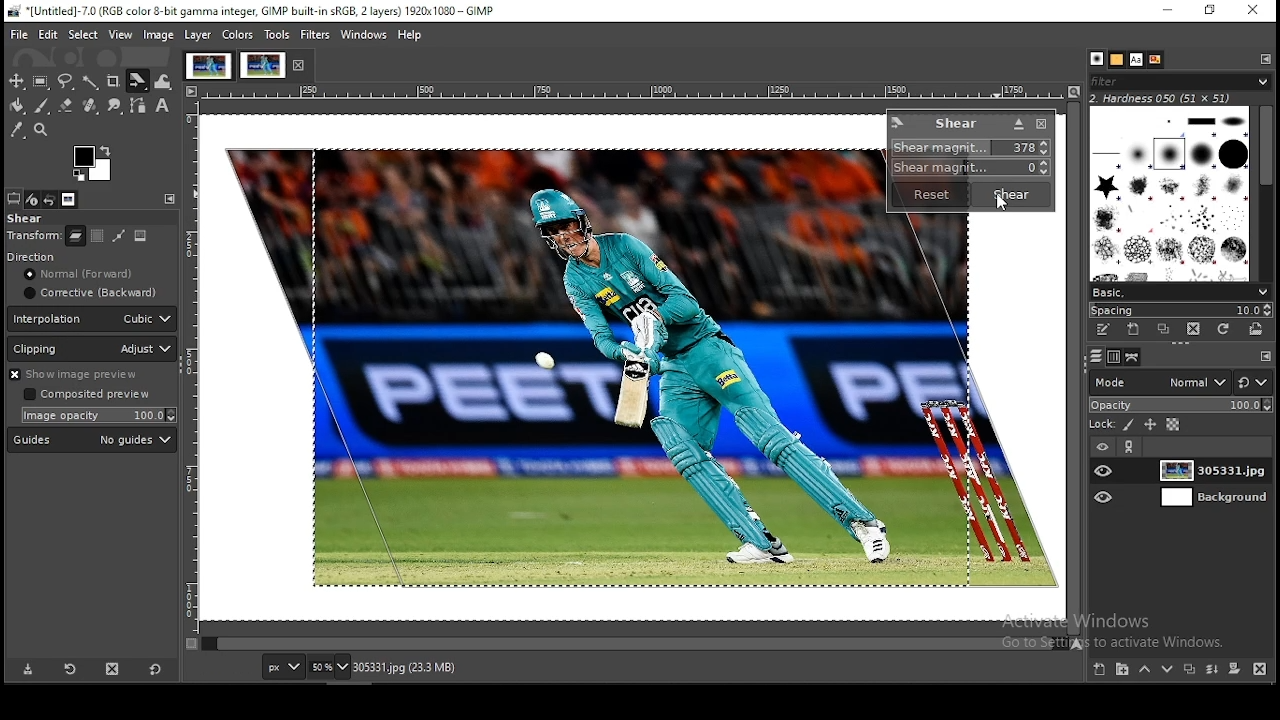  What do you see at coordinates (1158, 382) in the screenshot?
I see `mode` at bounding box center [1158, 382].